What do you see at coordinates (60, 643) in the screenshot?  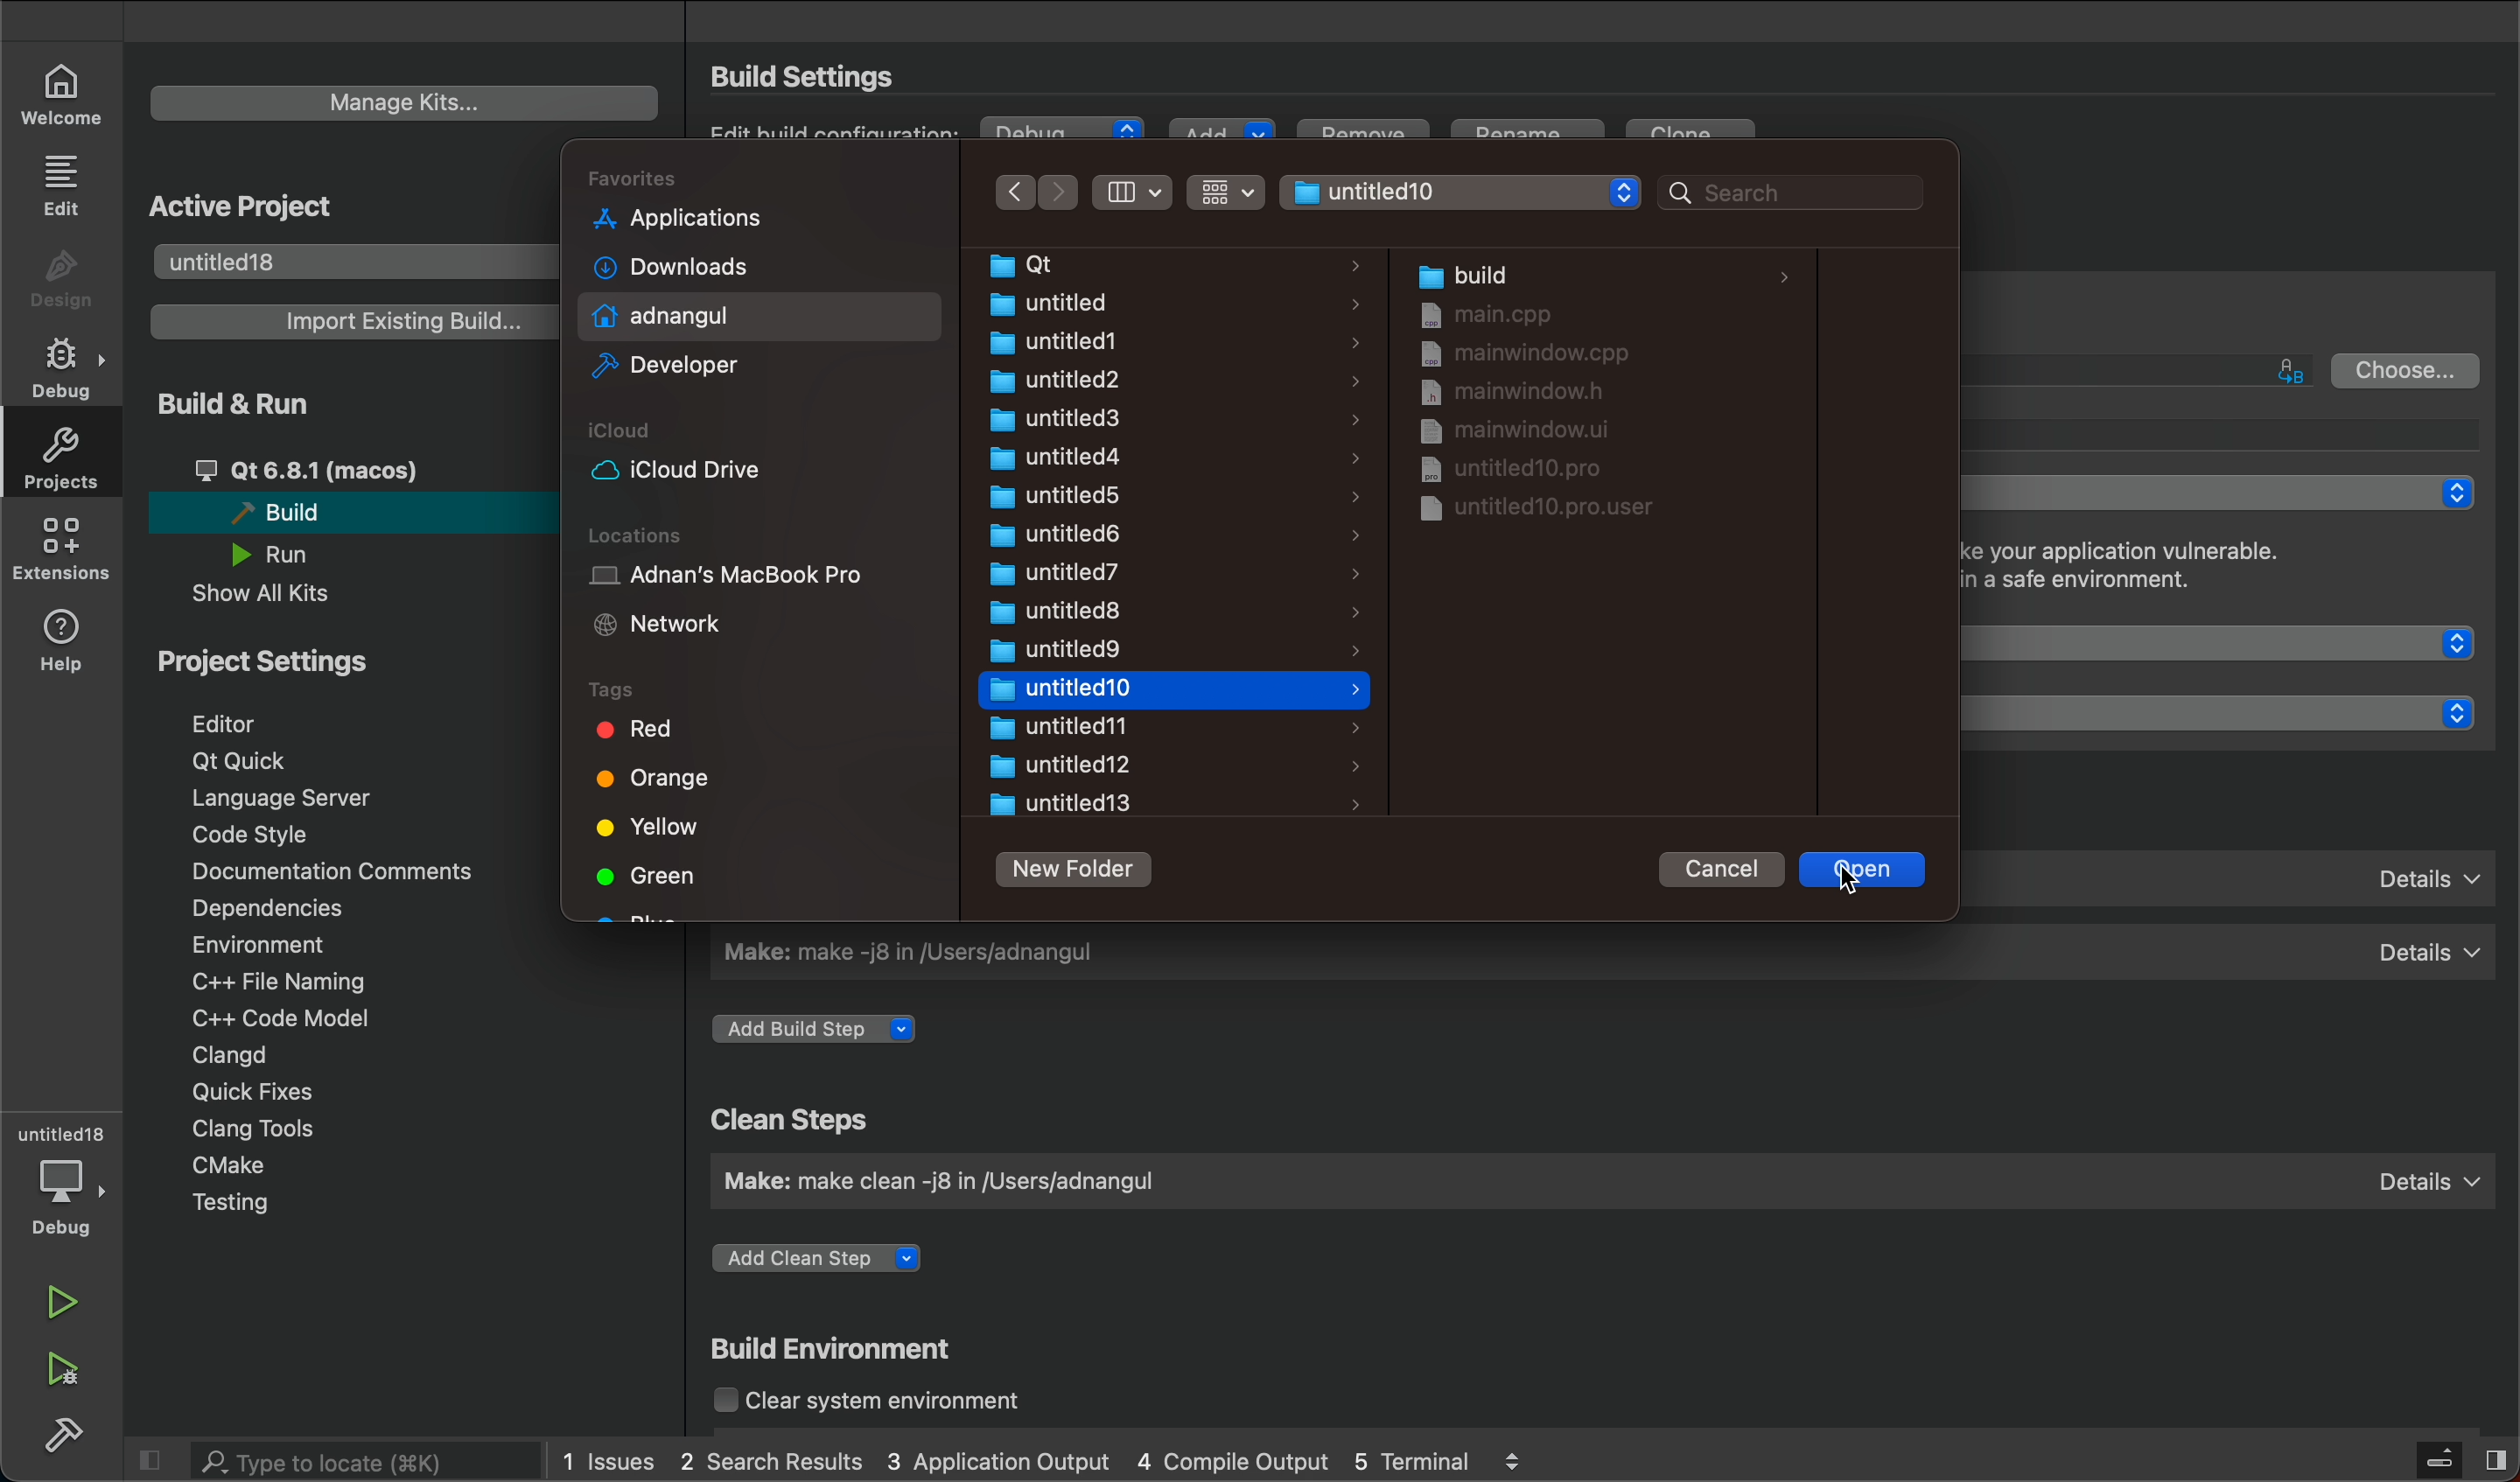 I see `help` at bounding box center [60, 643].